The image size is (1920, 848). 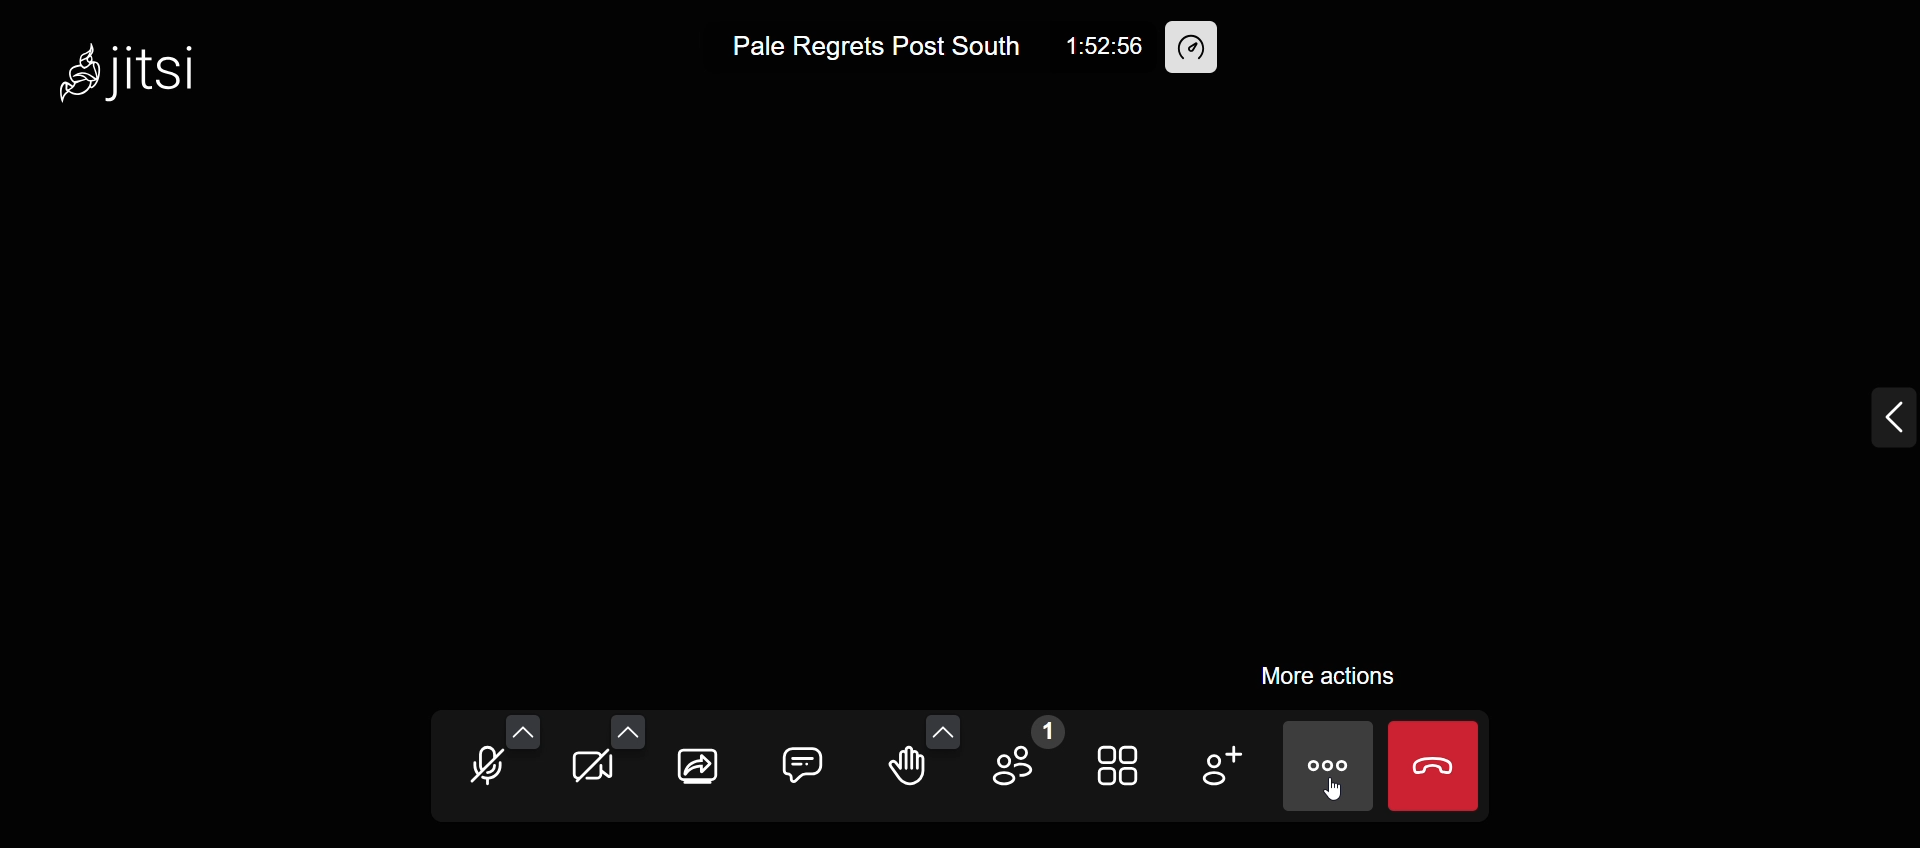 I want to click on share screen, so click(x=695, y=771).